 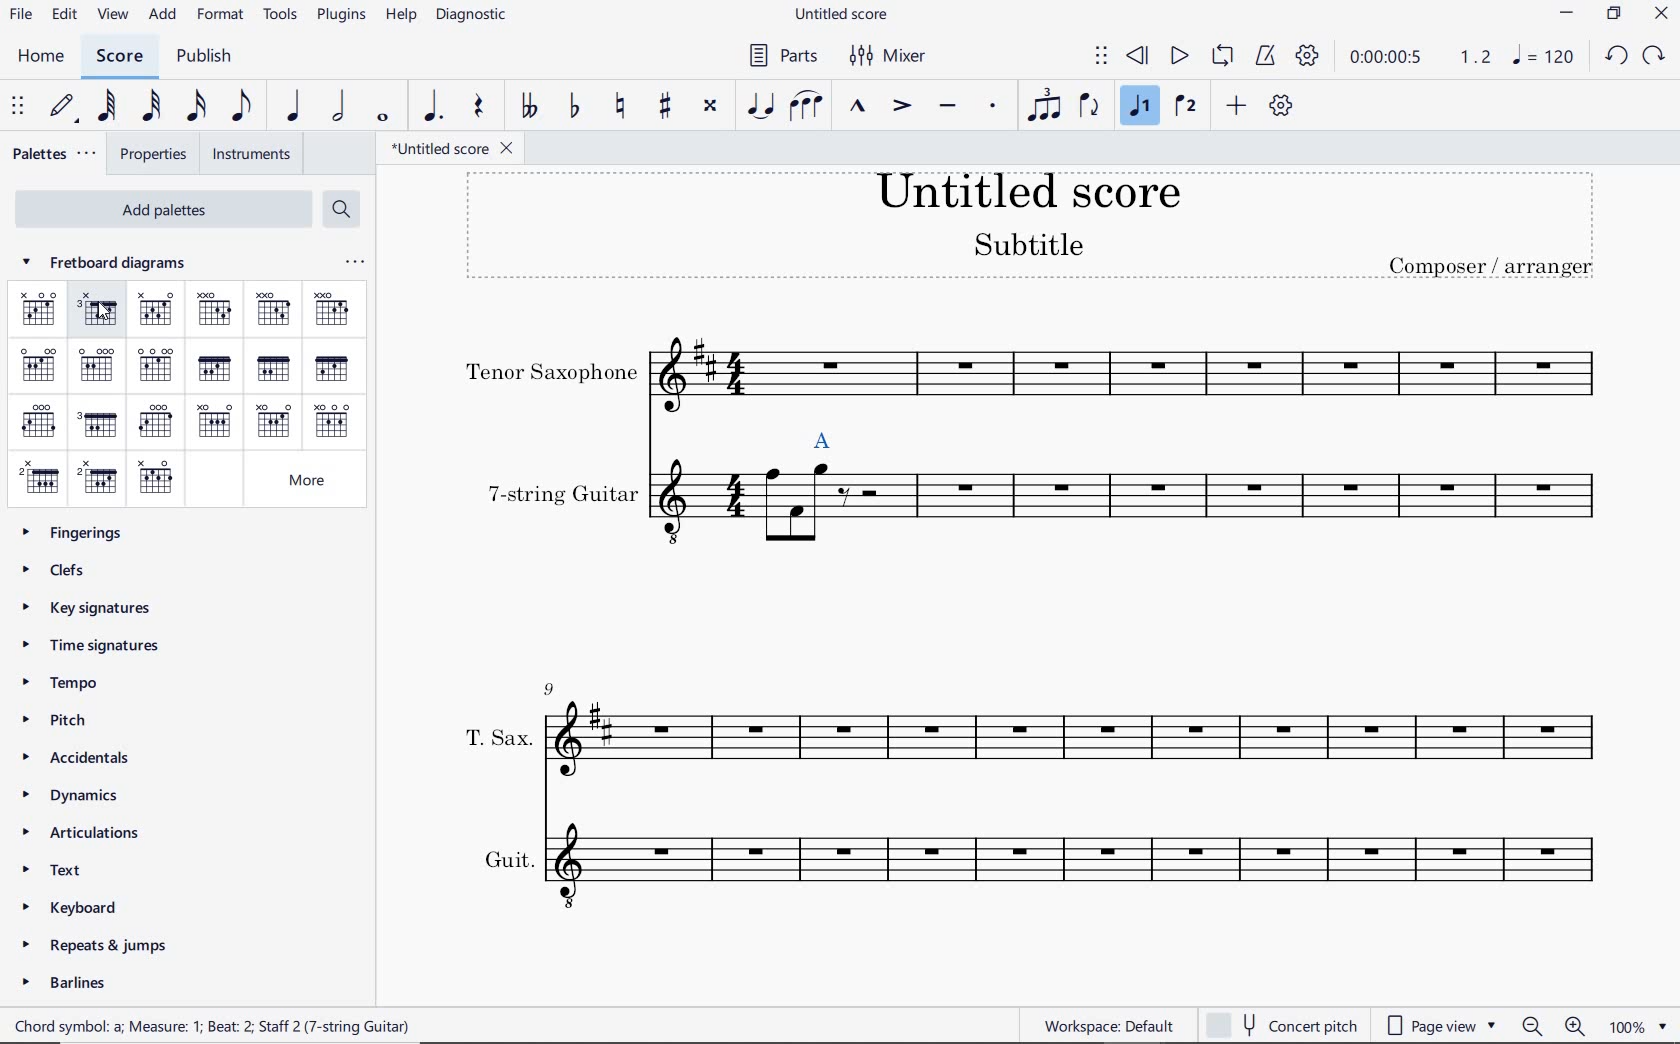 I want to click on cursor, so click(x=106, y=309).